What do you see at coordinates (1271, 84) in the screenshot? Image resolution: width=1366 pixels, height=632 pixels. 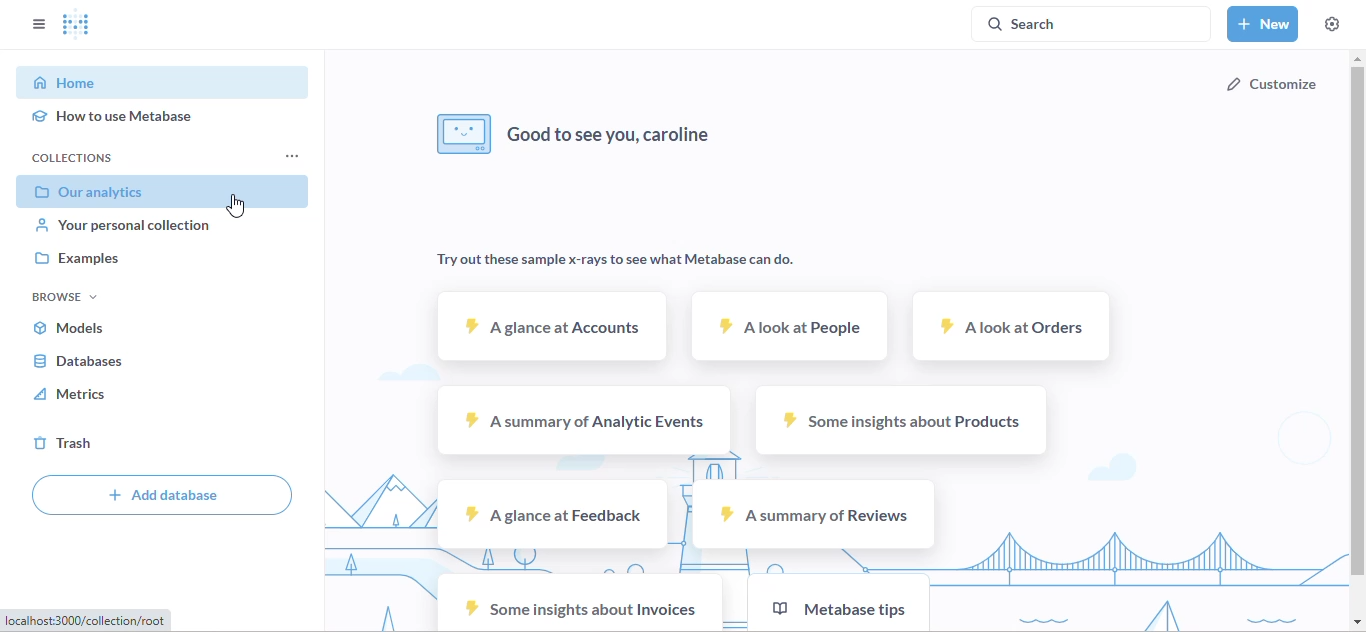 I see `customize` at bounding box center [1271, 84].